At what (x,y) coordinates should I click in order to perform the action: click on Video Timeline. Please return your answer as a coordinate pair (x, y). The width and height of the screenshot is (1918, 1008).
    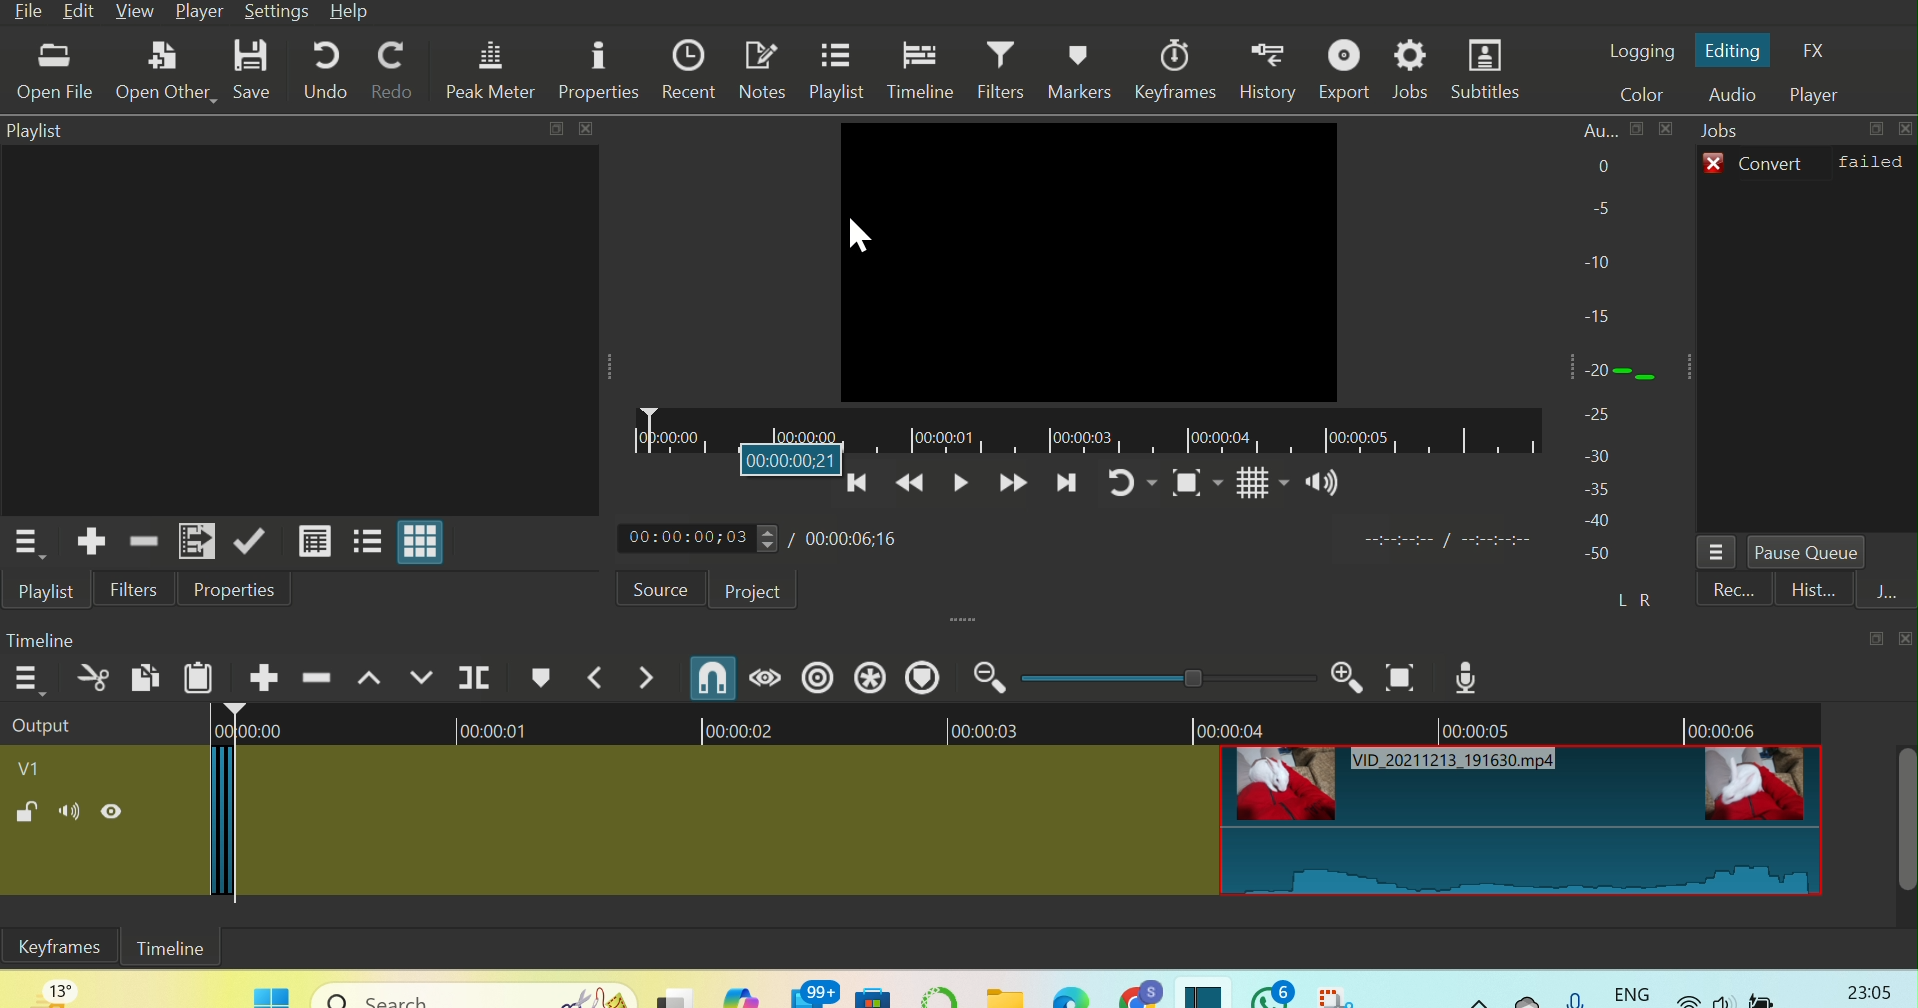
    Looking at the image, I should click on (959, 818).